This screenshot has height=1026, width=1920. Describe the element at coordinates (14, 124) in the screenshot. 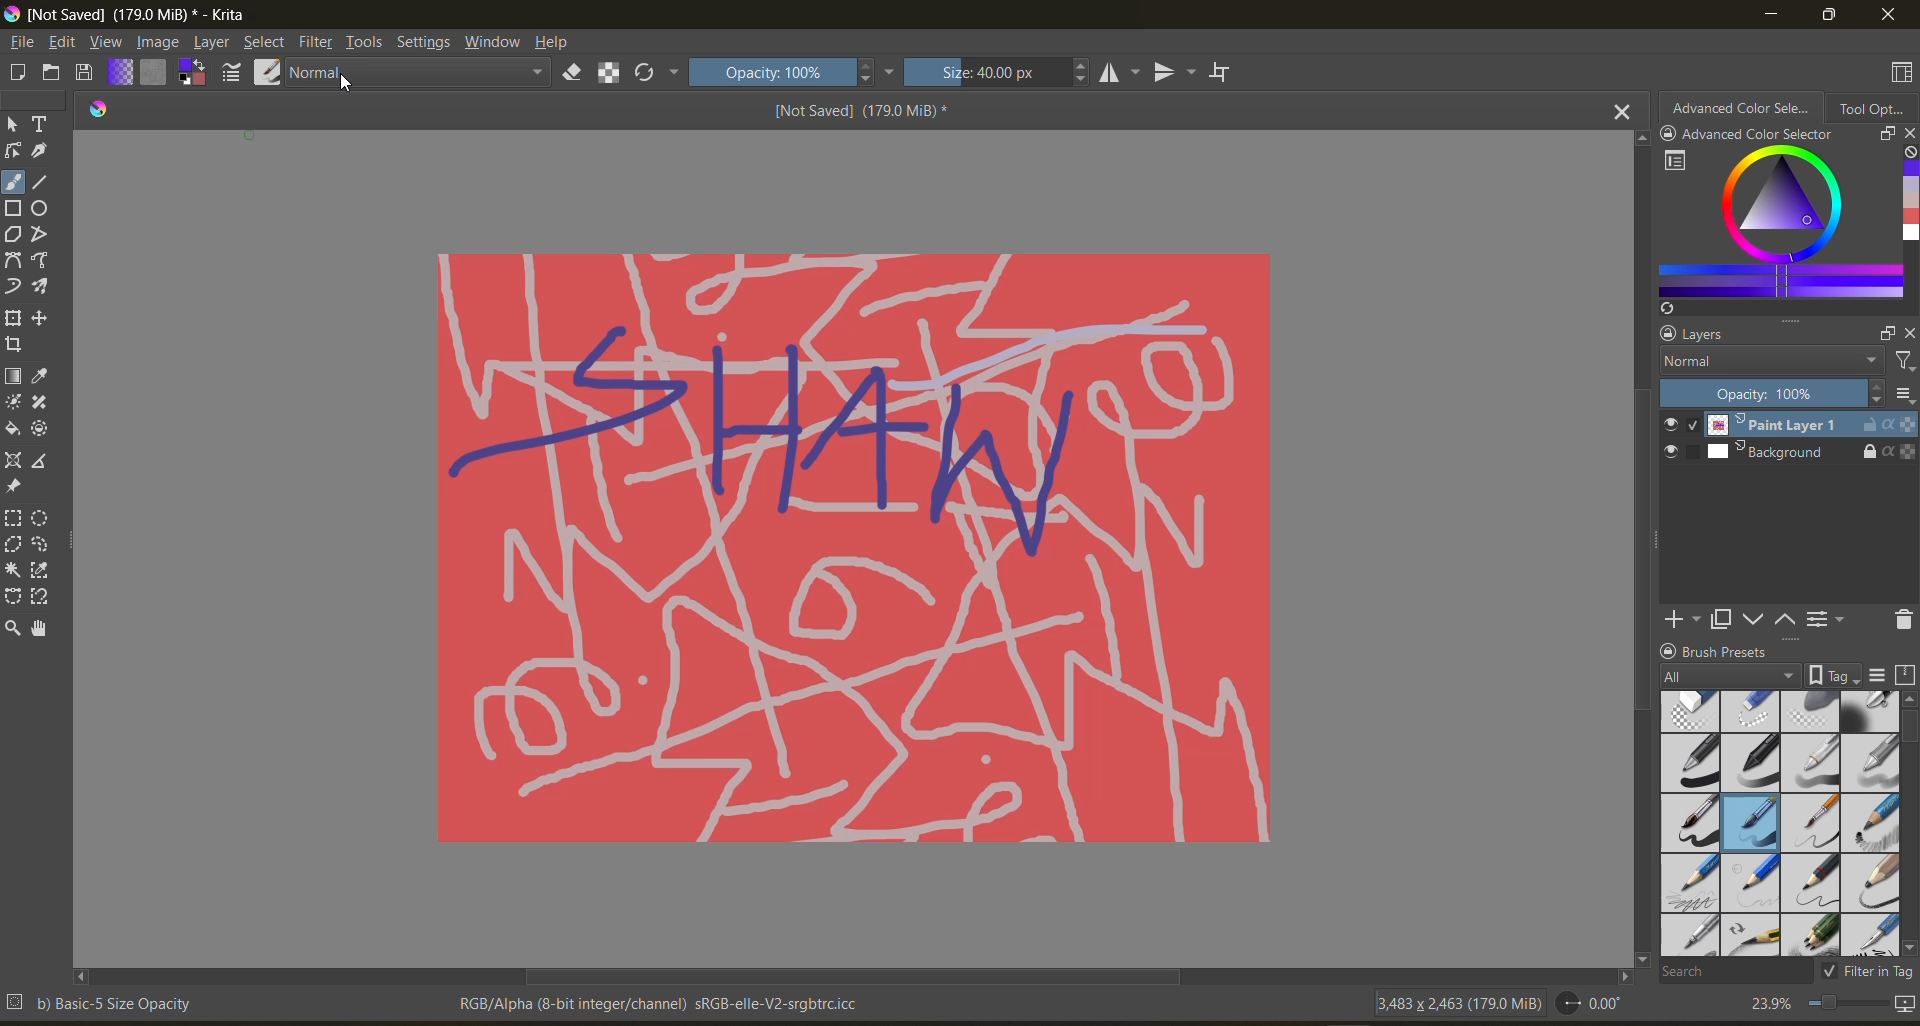

I see `select shapes tool` at that location.